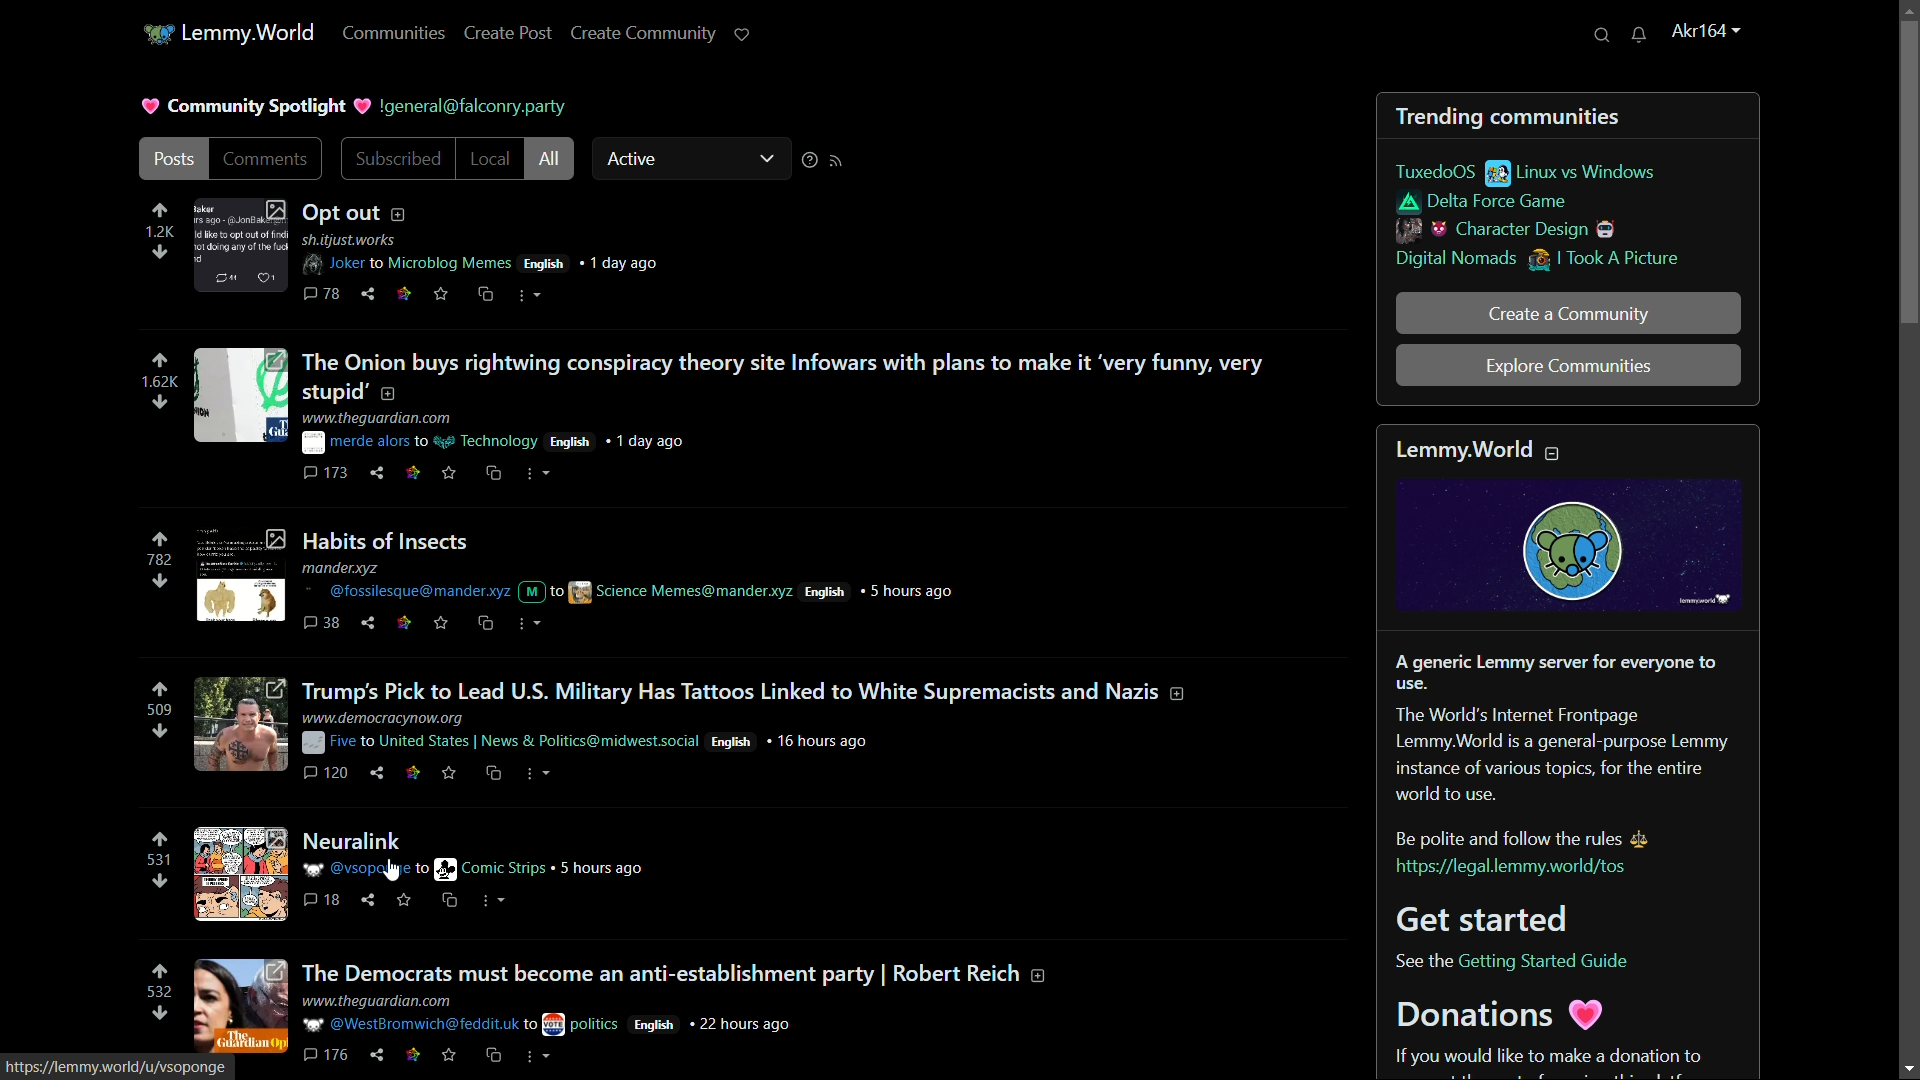 Image resolution: width=1920 pixels, height=1080 pixels. Describe the element at coordinates (495, 773) in the screenshot. I see `cs` at that location.